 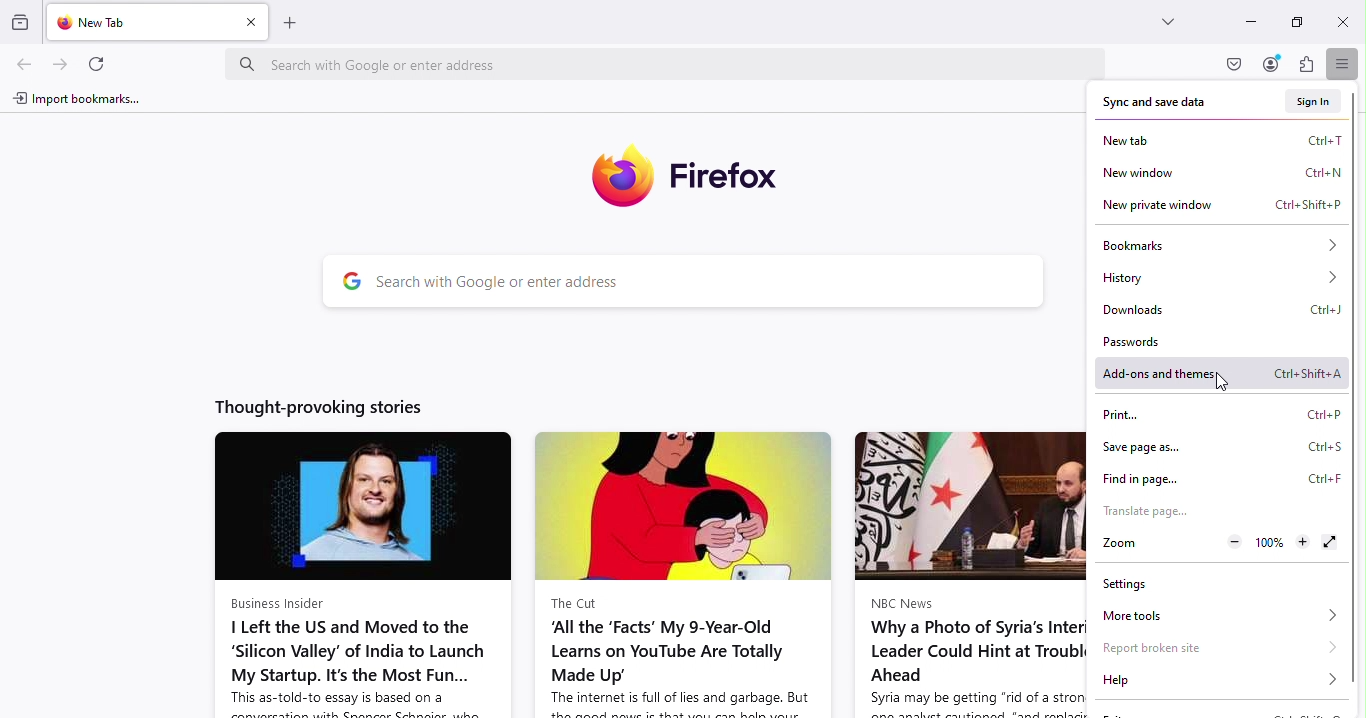 I want to click on Print, so click(x=1220, y=411).